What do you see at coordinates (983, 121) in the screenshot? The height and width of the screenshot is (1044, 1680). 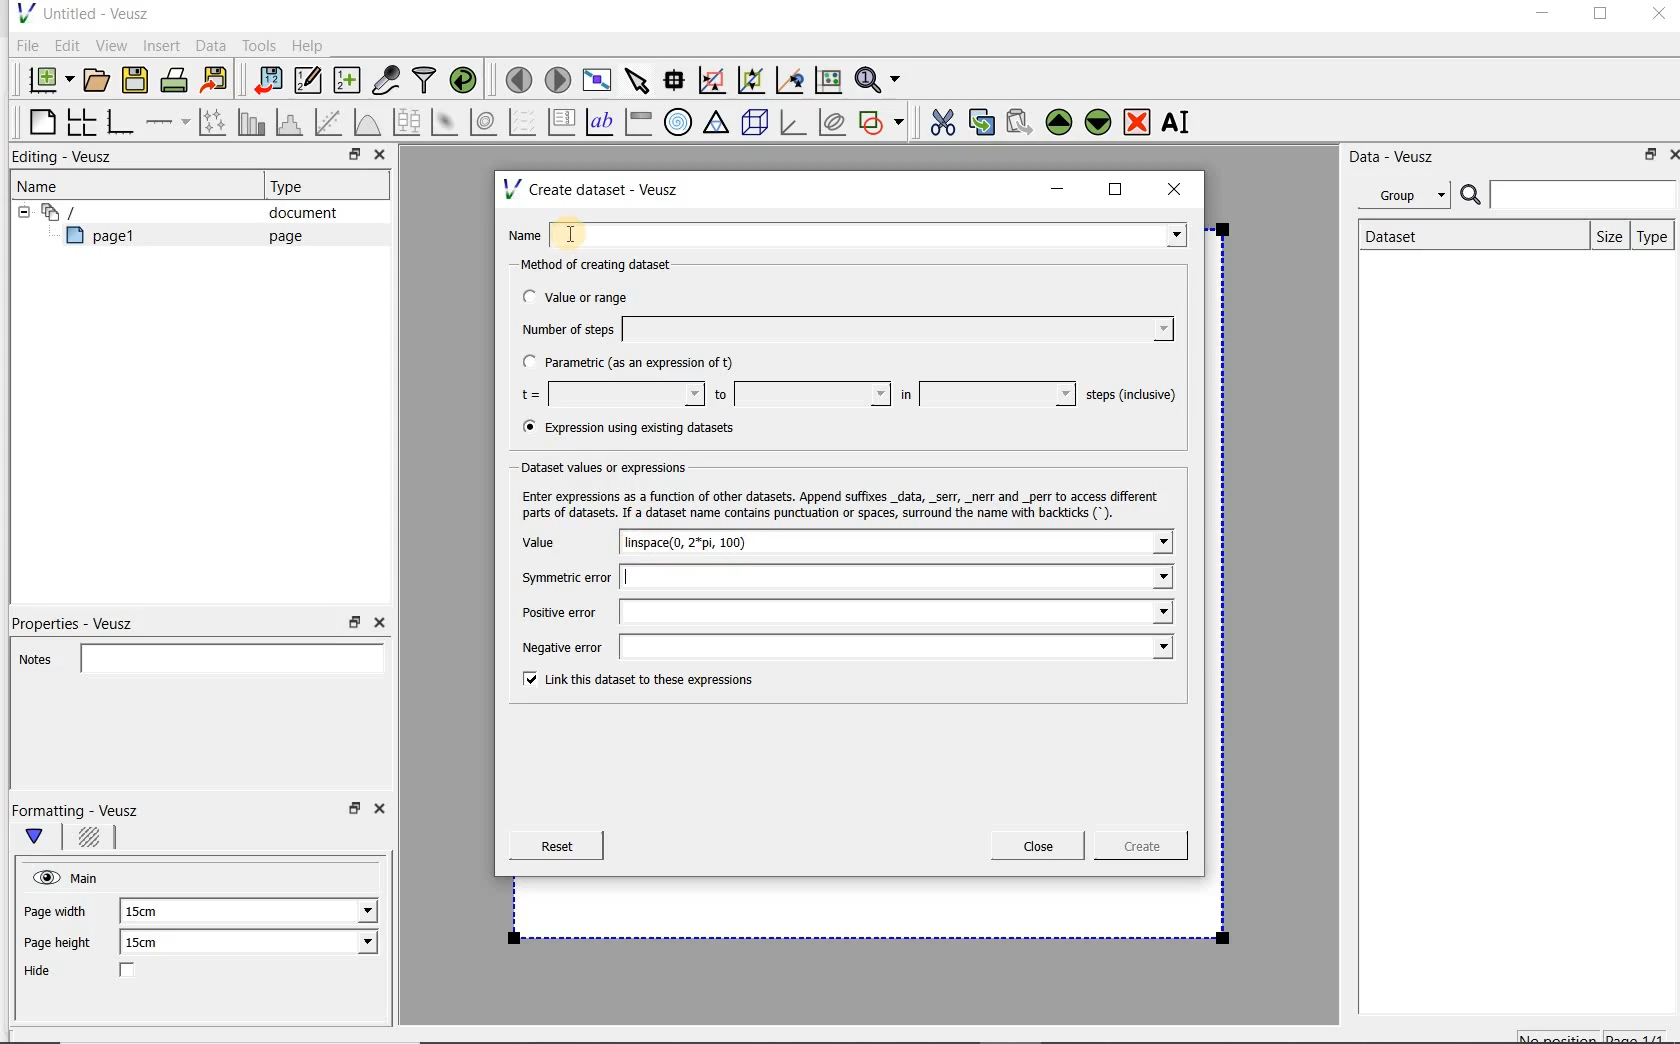 I see `copy the selected widget` at bounding box center [983, 121].